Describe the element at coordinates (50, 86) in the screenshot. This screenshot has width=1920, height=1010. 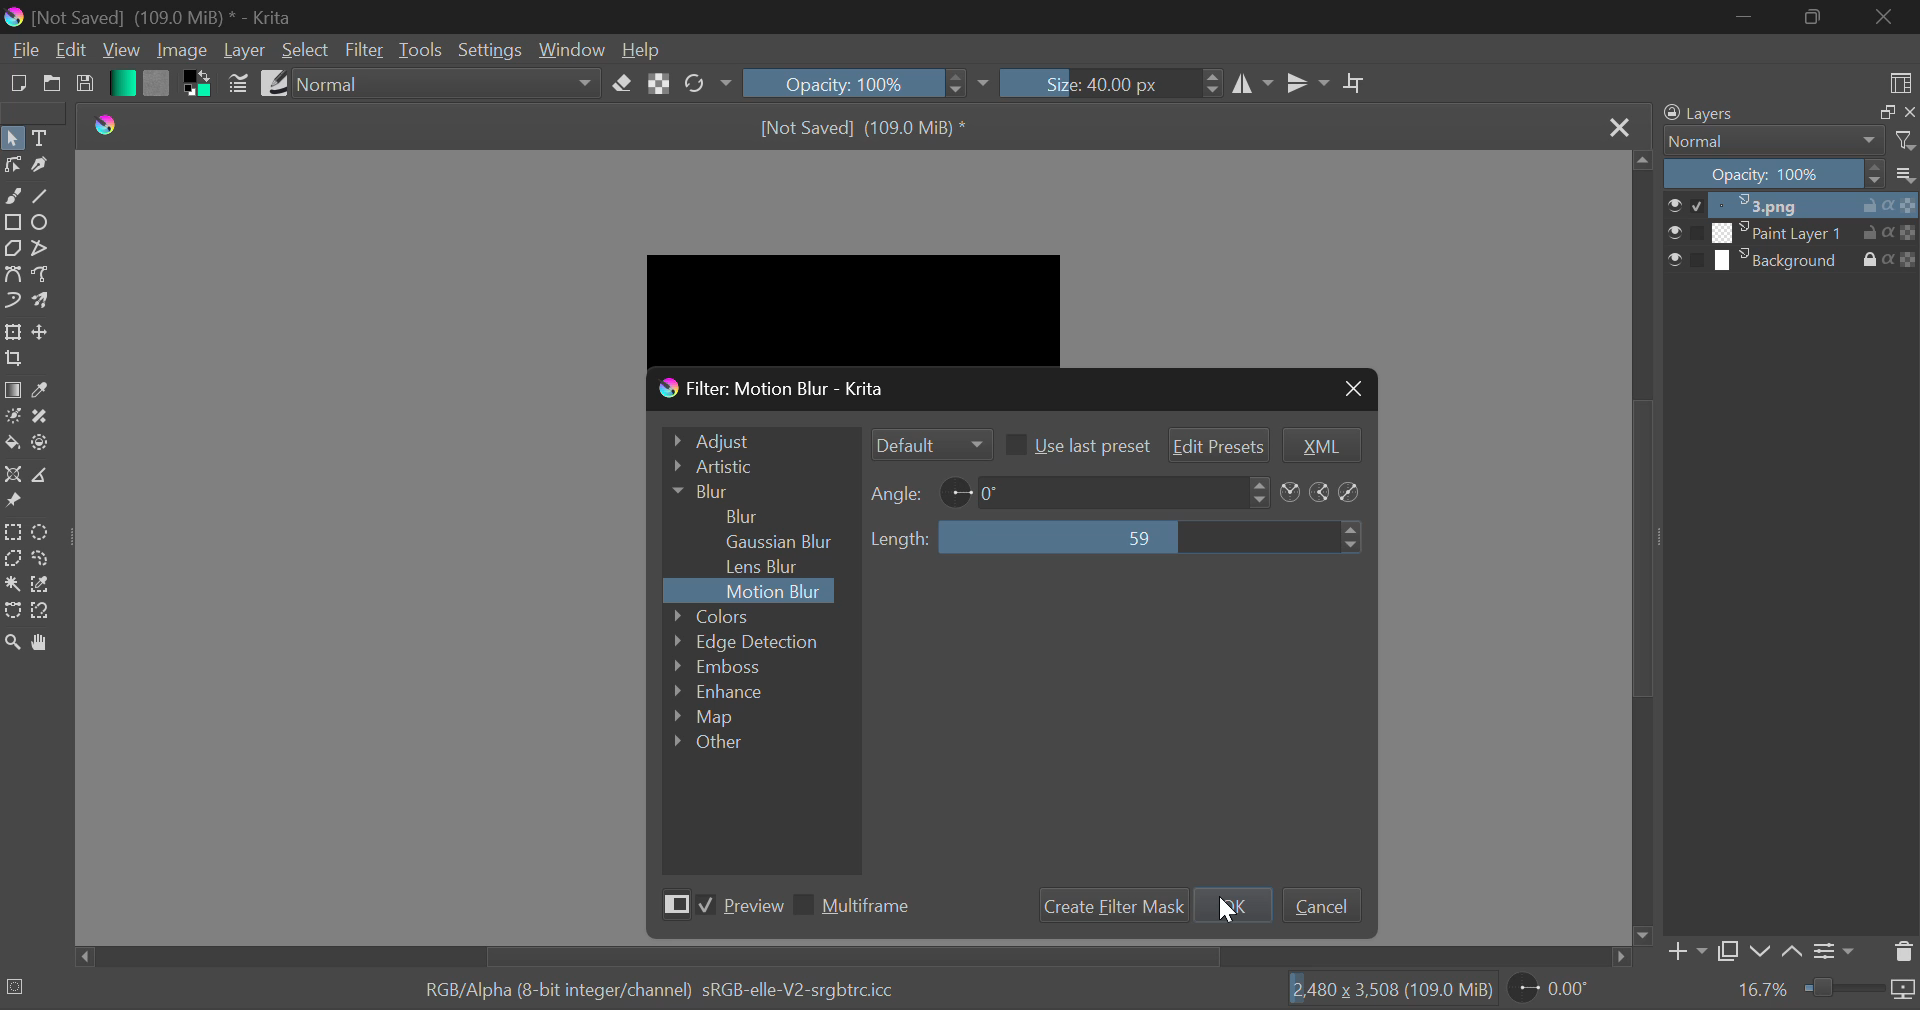
I see `Open` at that location.